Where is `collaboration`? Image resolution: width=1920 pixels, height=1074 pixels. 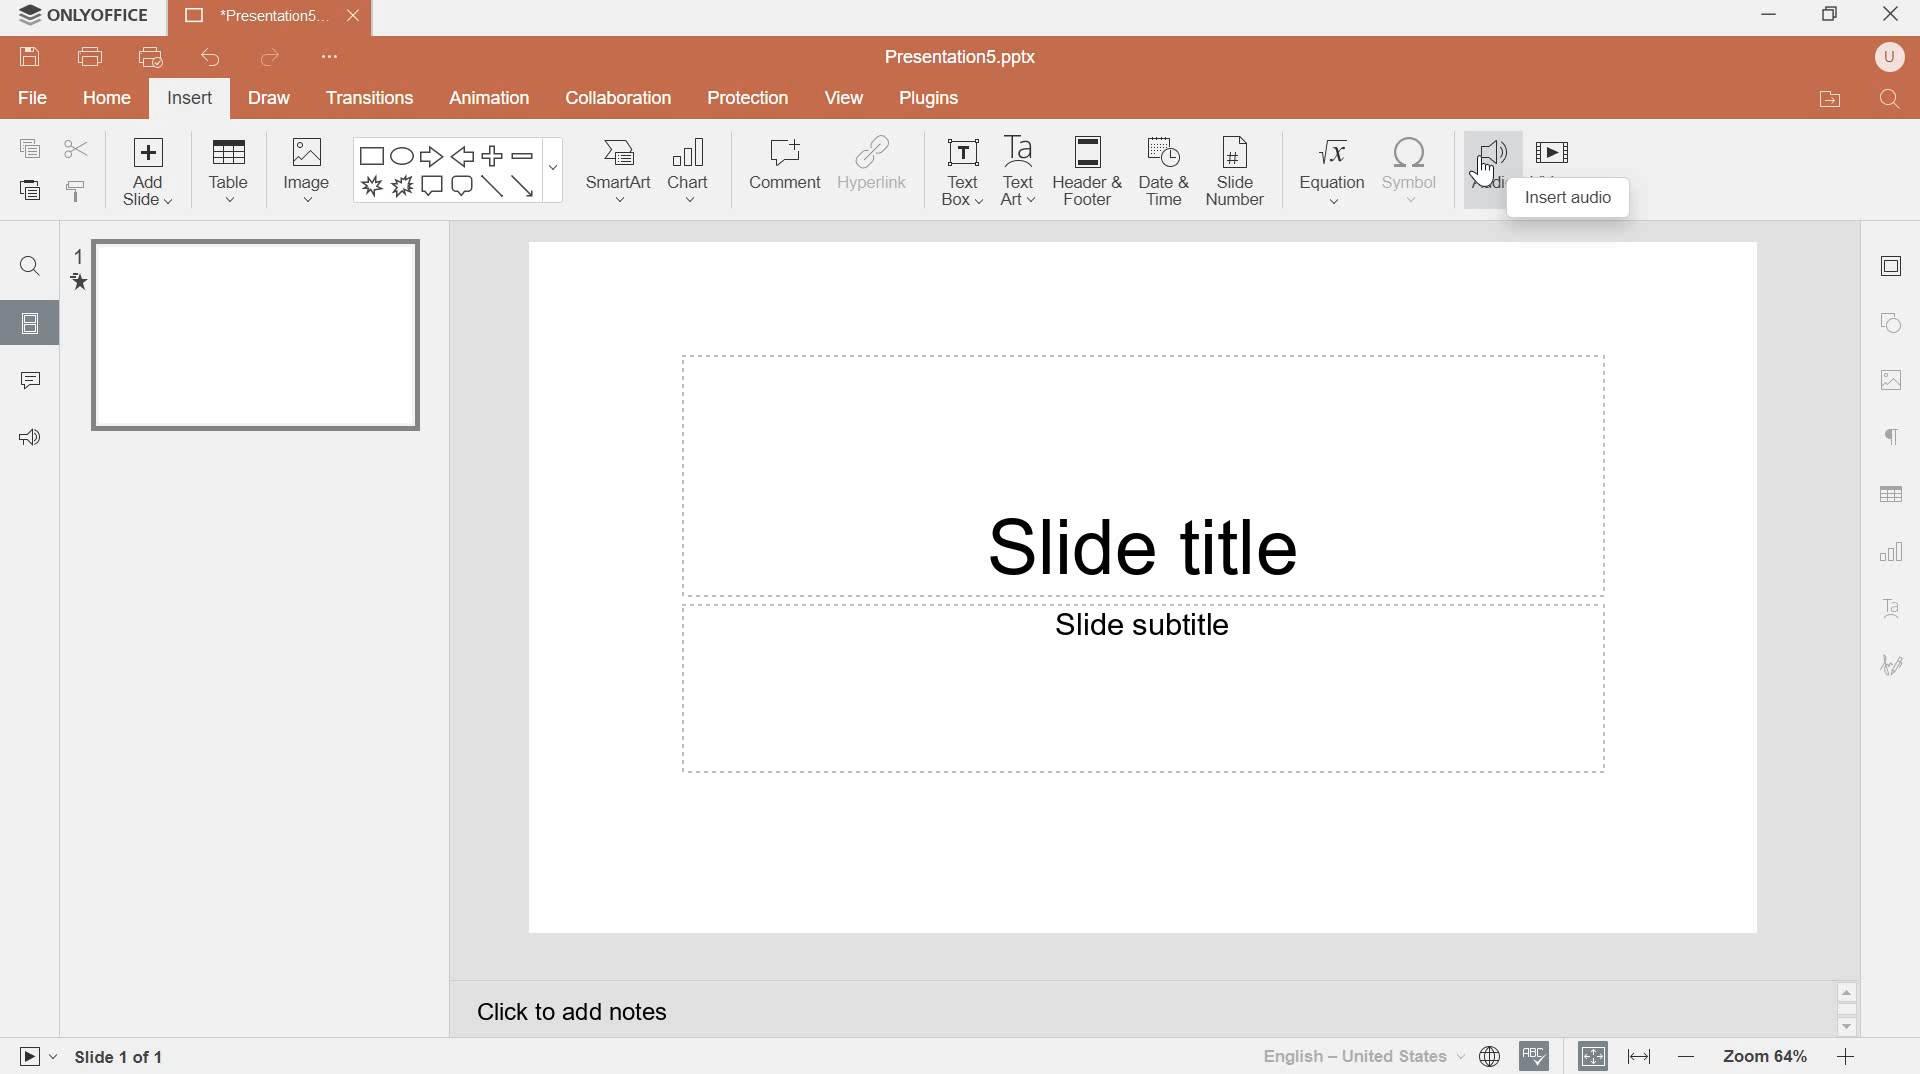 collaboration is located at coordinates (618, 99).